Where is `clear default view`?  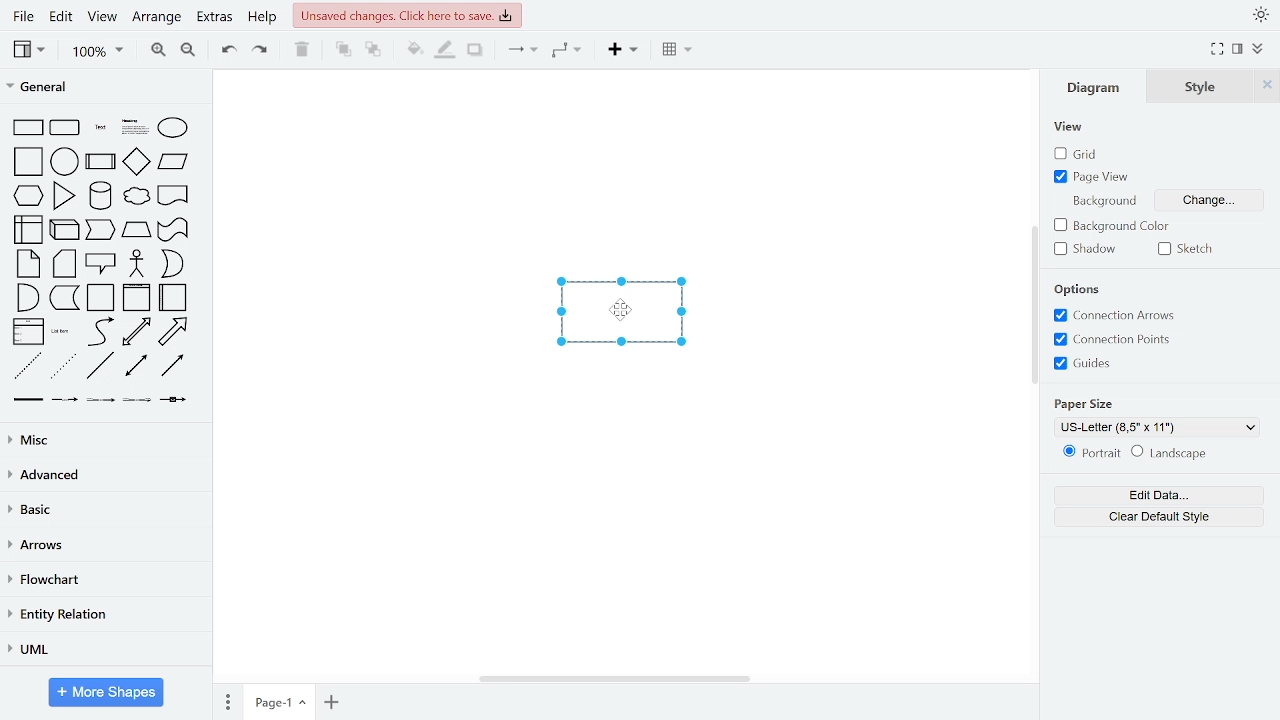
clear default view is located at coordinates (1156, 517).